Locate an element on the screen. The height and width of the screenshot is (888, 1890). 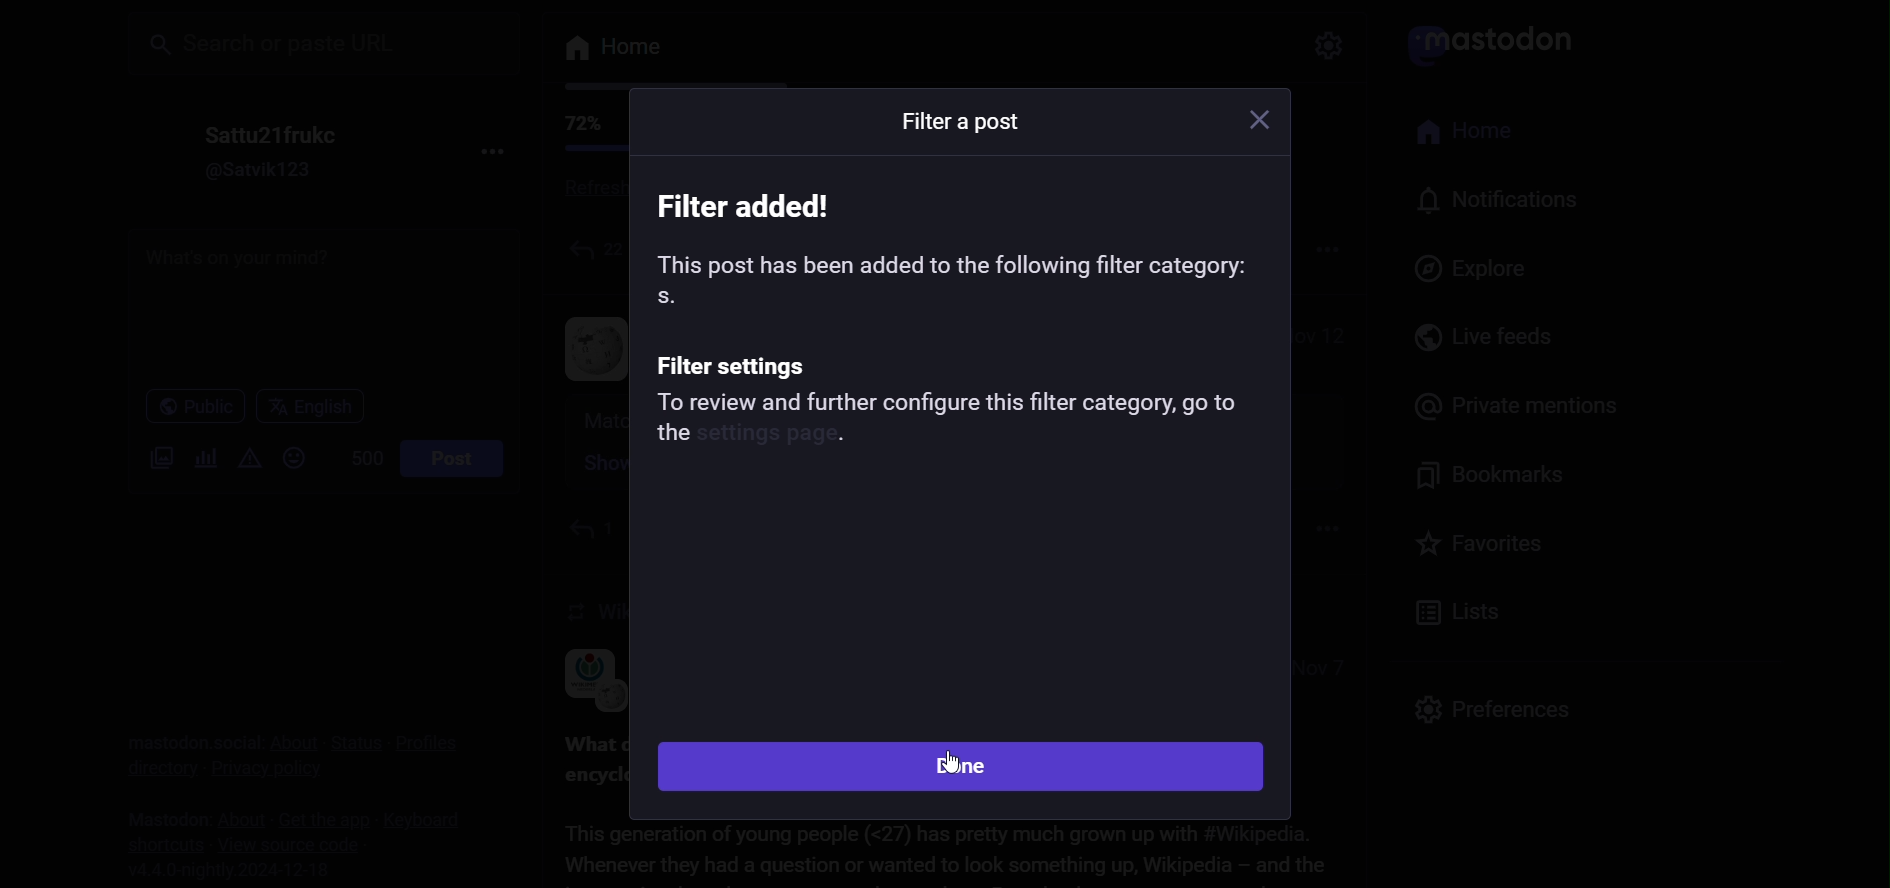
post is located at coordinates (457, 459).